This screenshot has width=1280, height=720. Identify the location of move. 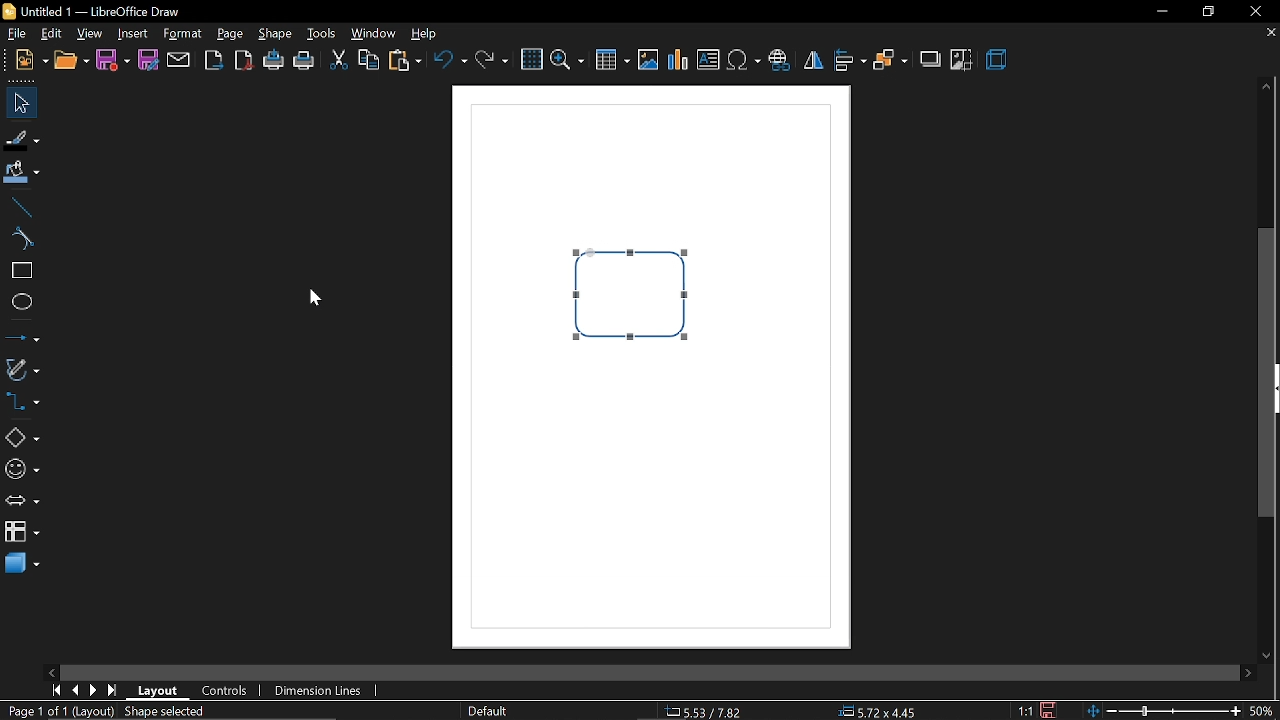
(20, 103).